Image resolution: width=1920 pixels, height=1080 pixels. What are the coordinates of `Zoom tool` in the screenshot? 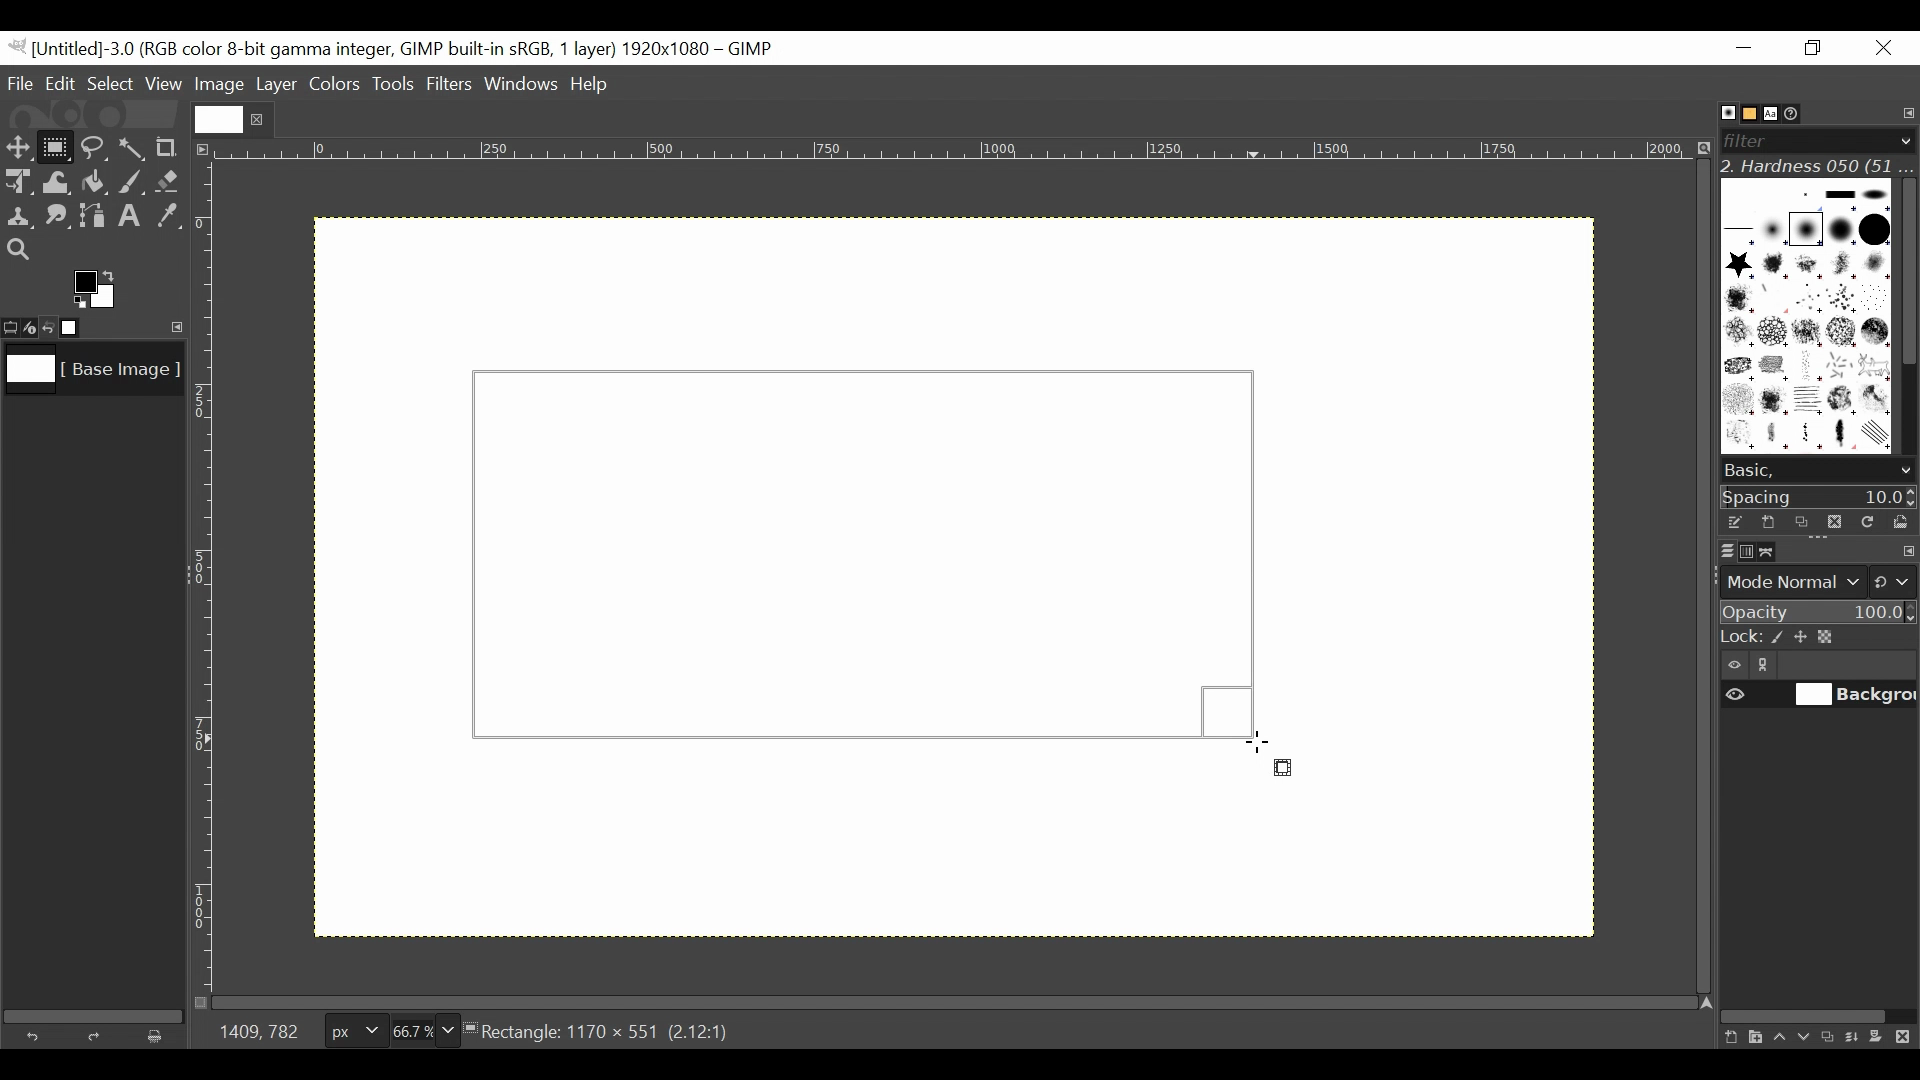 It's located at (18, 248).